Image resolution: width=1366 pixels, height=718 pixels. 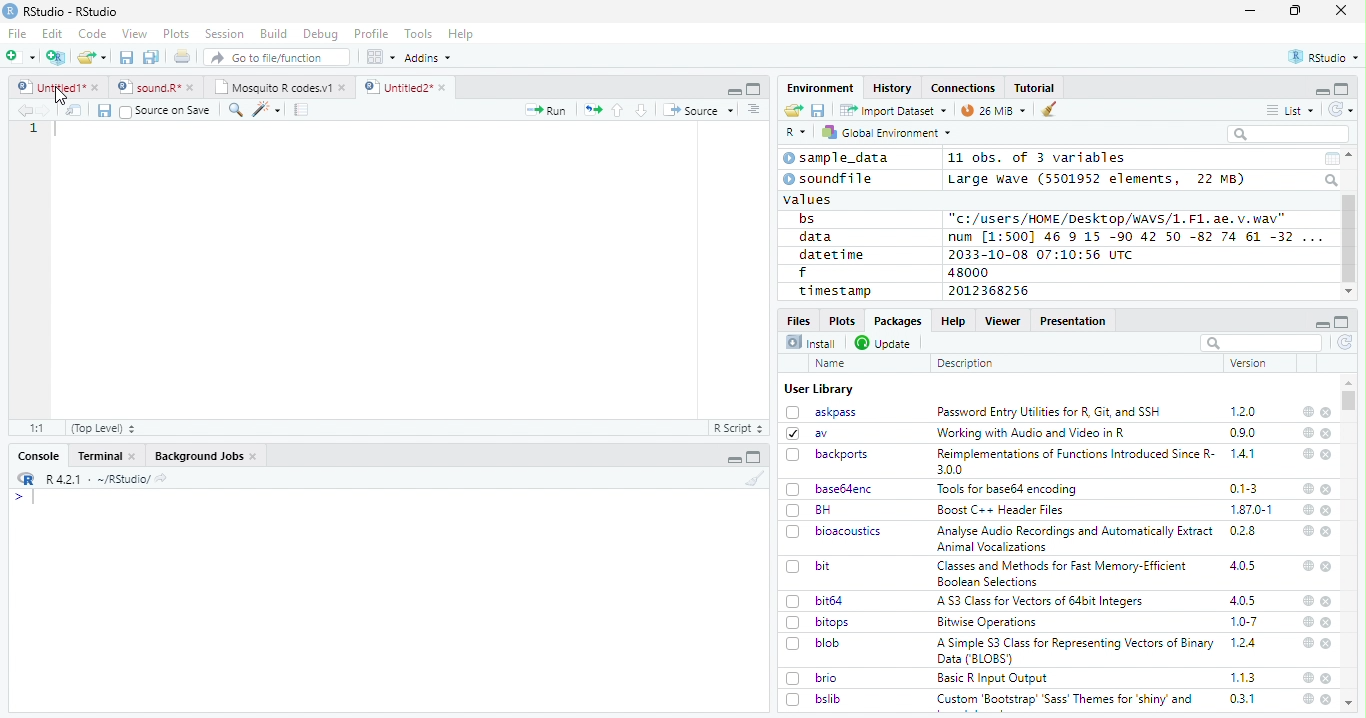 What do you see at coordinates (619, 110) in the screenshot?
I see `Go to previous section` at bounding box center [619, 110].